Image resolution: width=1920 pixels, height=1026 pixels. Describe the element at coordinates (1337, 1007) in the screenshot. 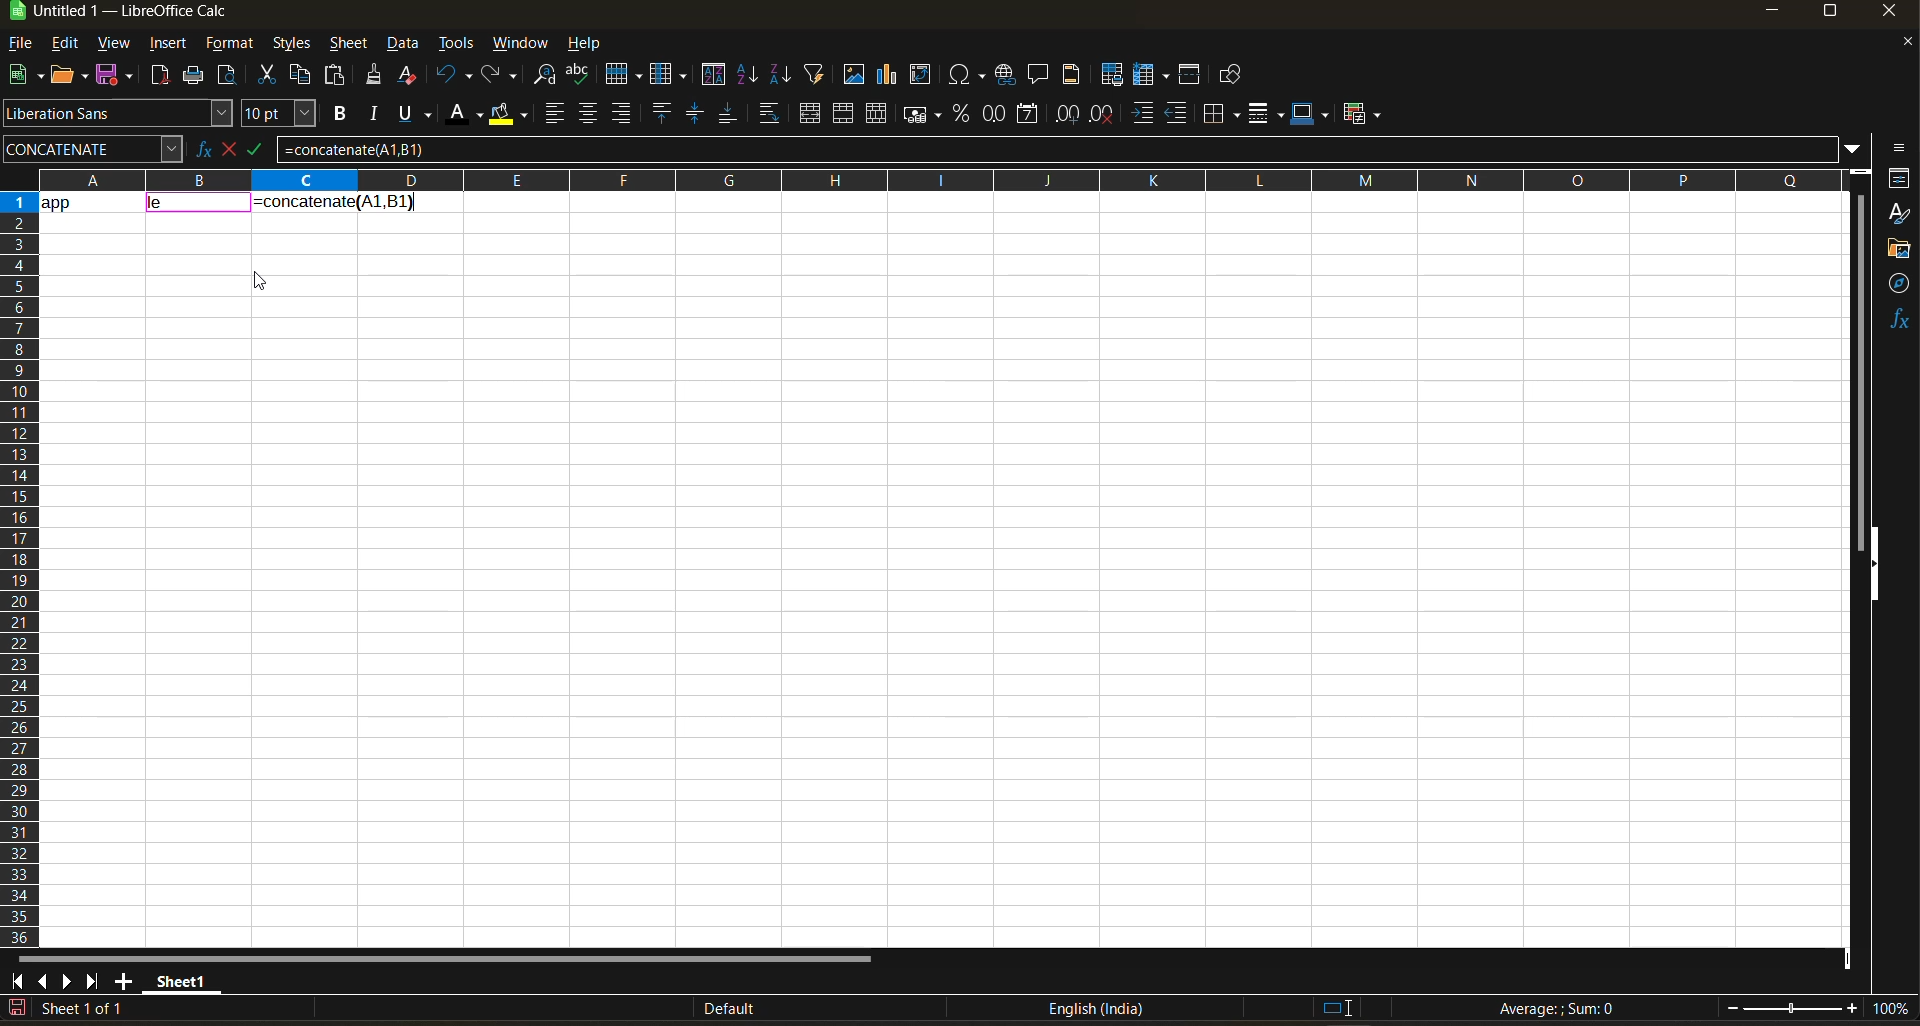

I see `standard selection` at that location.